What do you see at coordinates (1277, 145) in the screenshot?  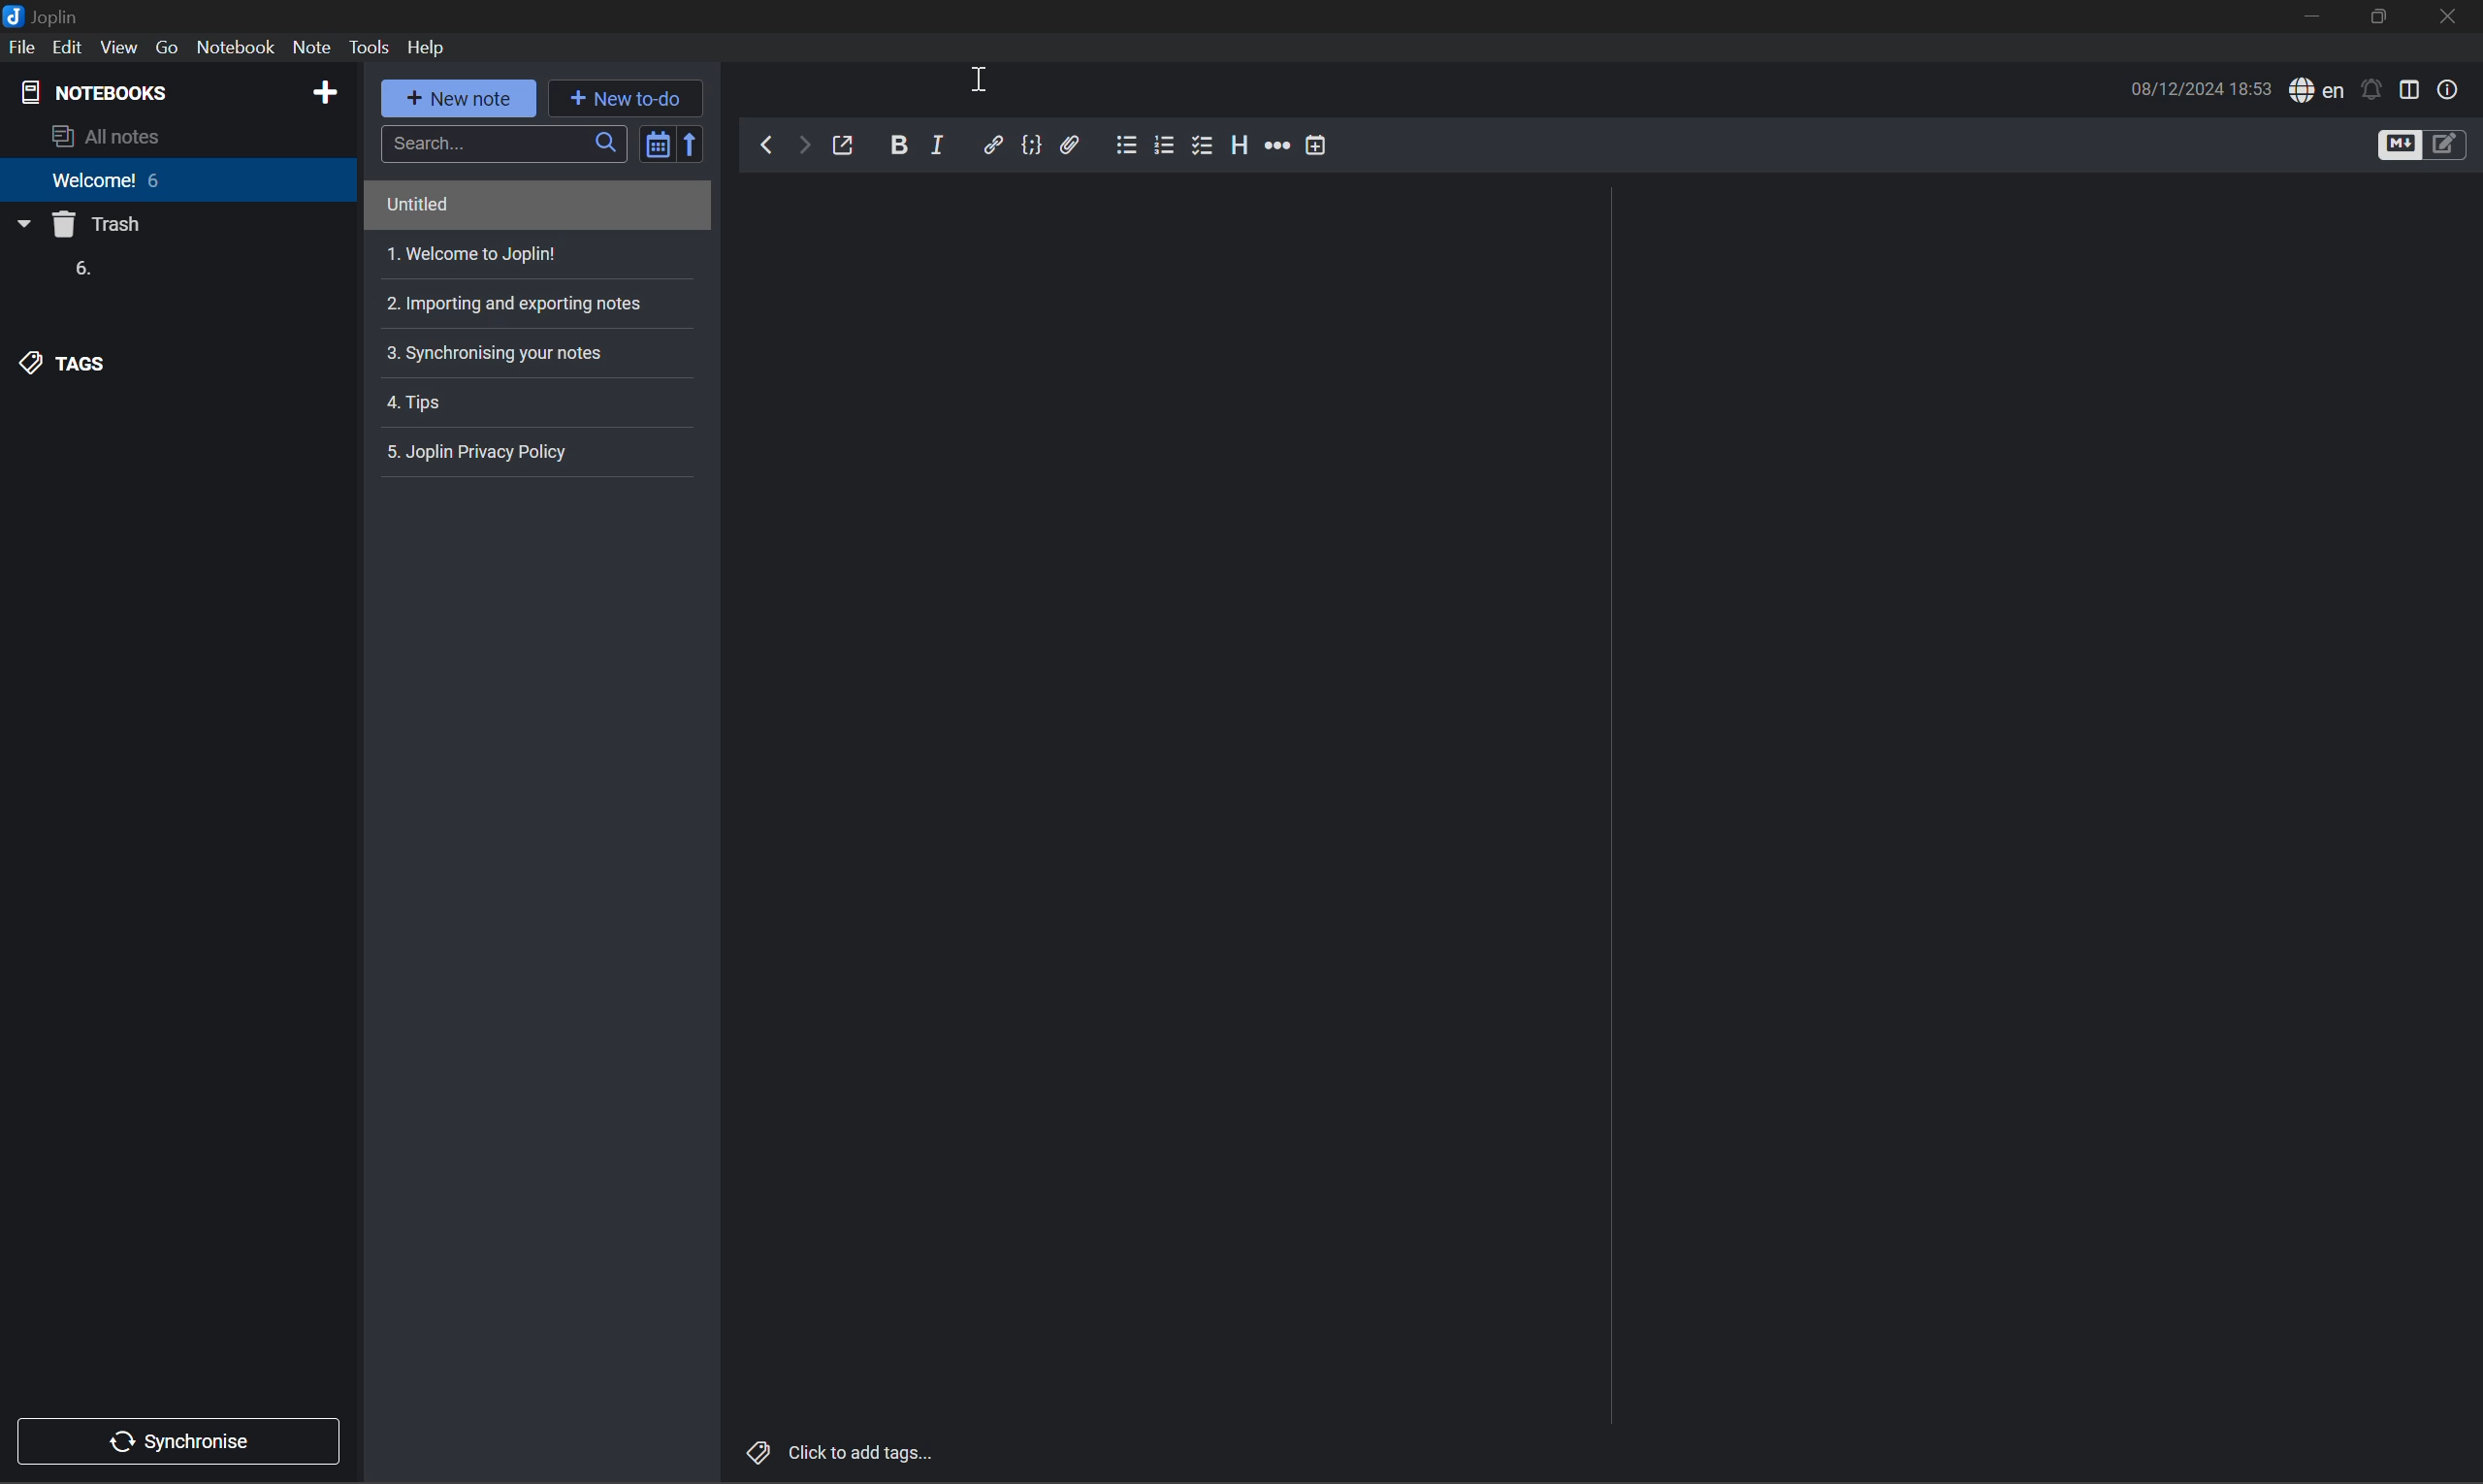 I see `More` at bounding box center [1277, 145].